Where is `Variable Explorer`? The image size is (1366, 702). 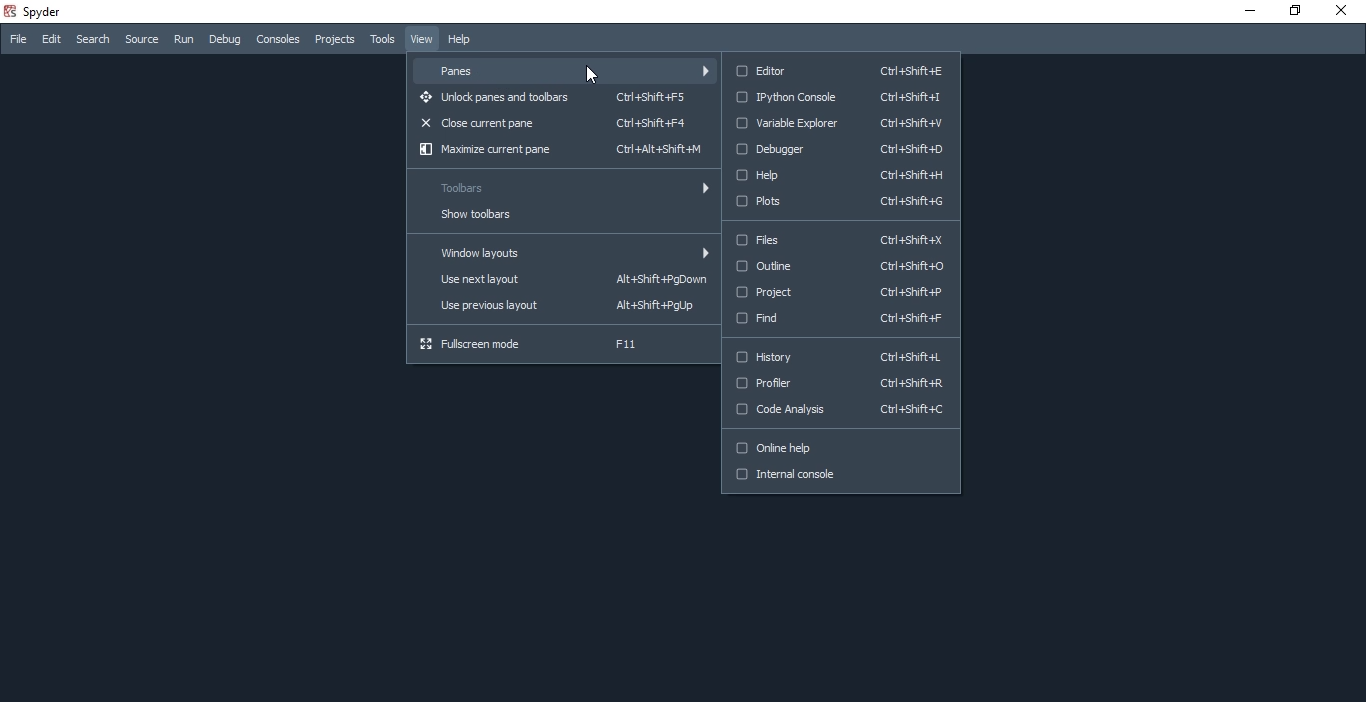 Variable Explorer is located at coordinates (846, 125).